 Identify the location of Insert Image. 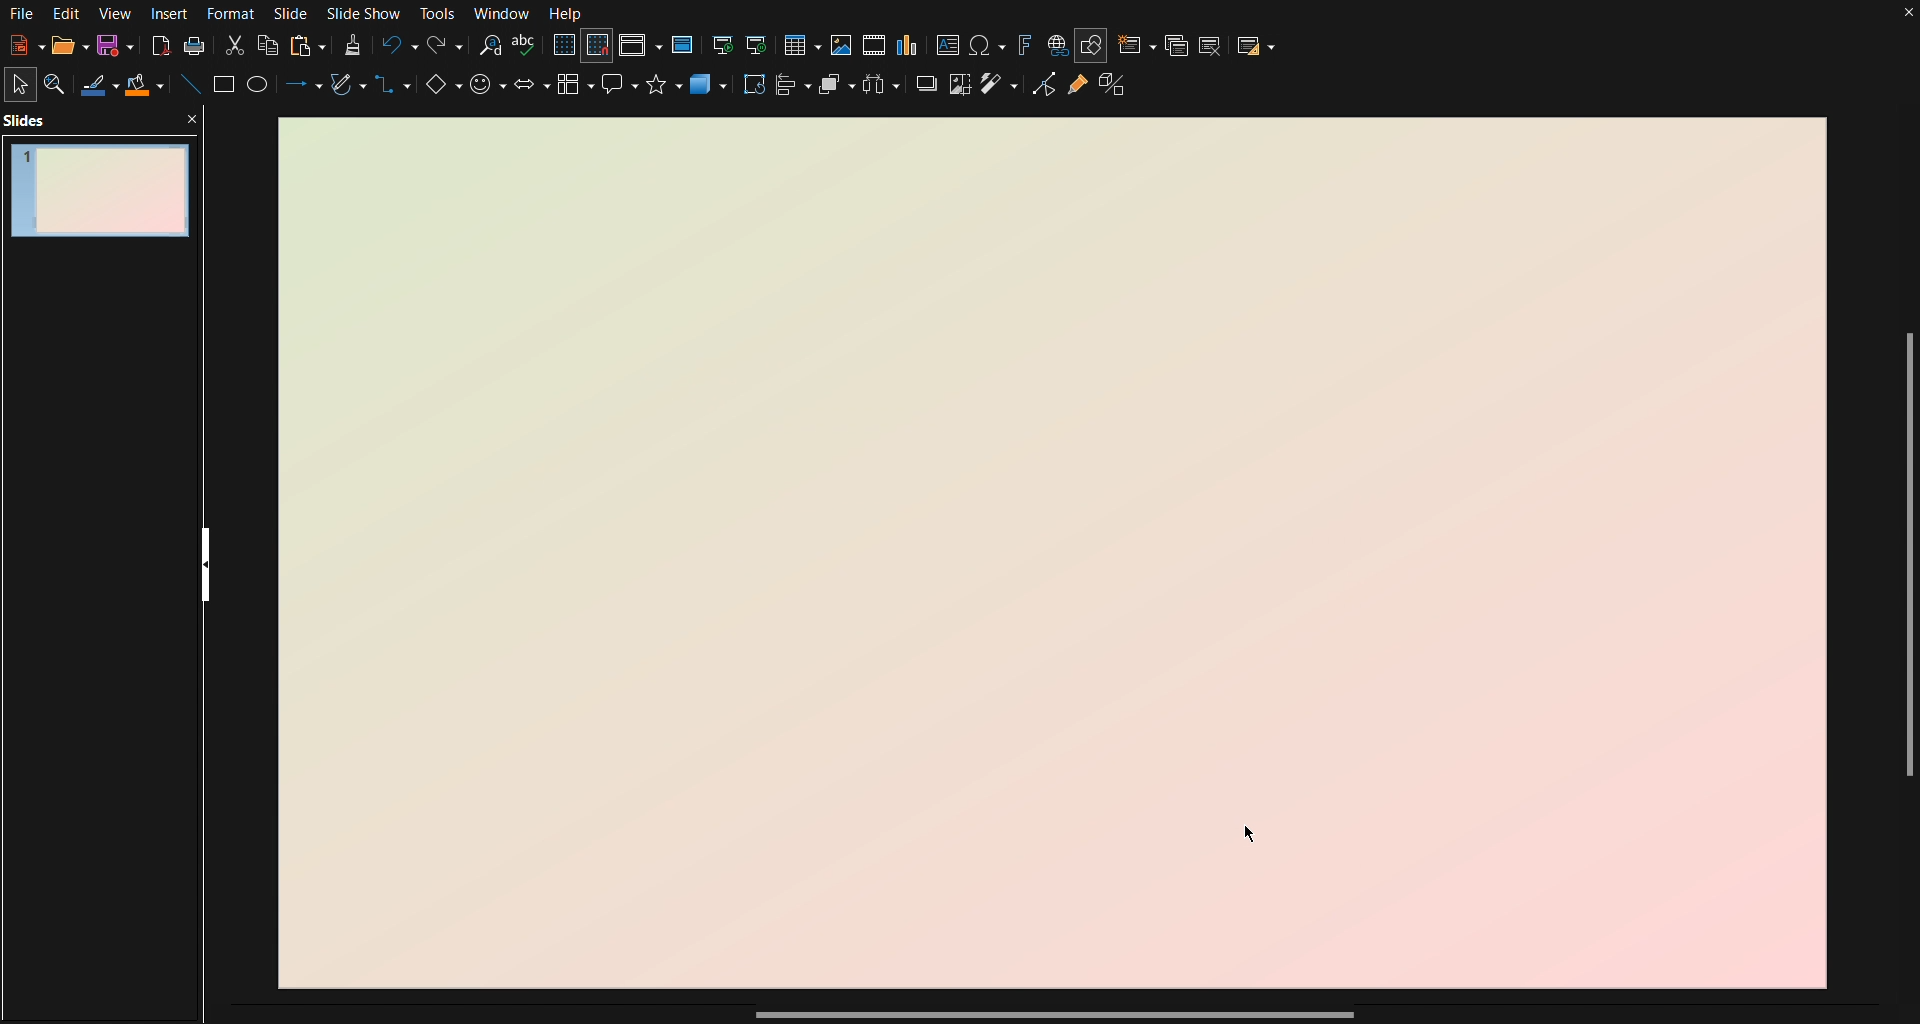
(844, 43).